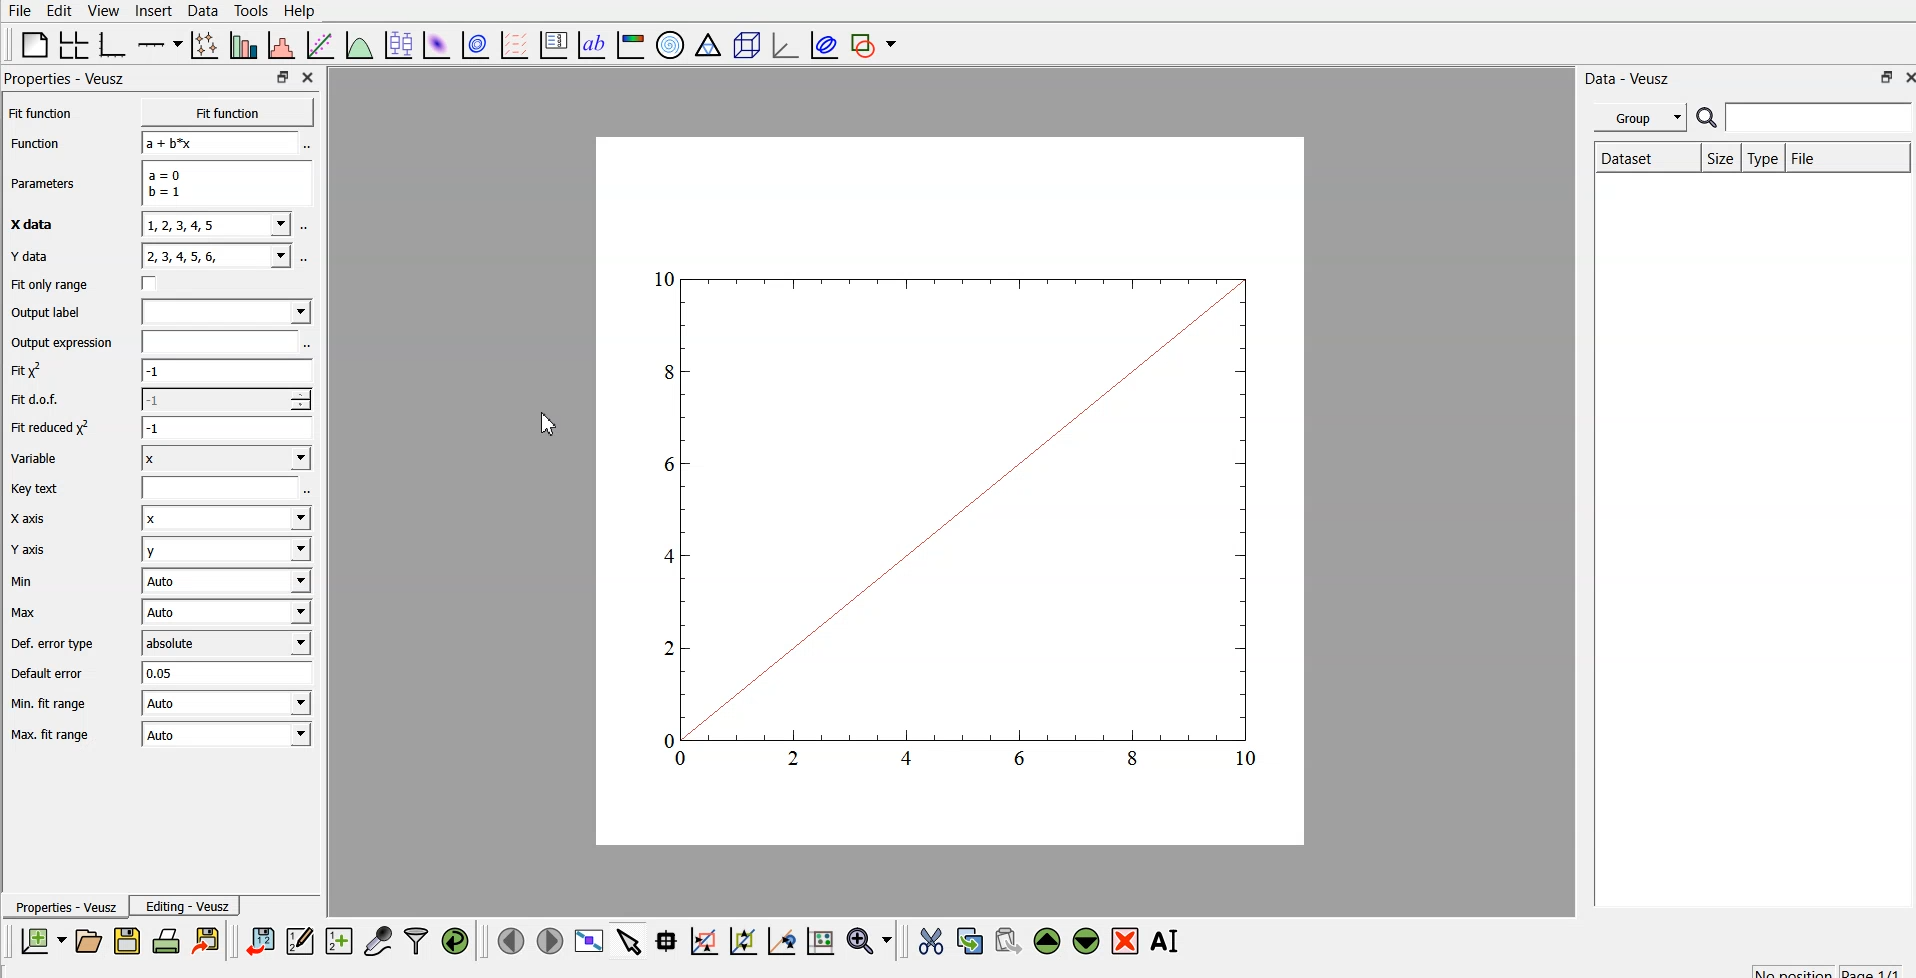 Image resolution: width=1916 pixels, height=978 pixels. What do you see at coordinates (1647, 157) in the screenshot?
I see ` Dataset` at bounding box center [1647, 157].